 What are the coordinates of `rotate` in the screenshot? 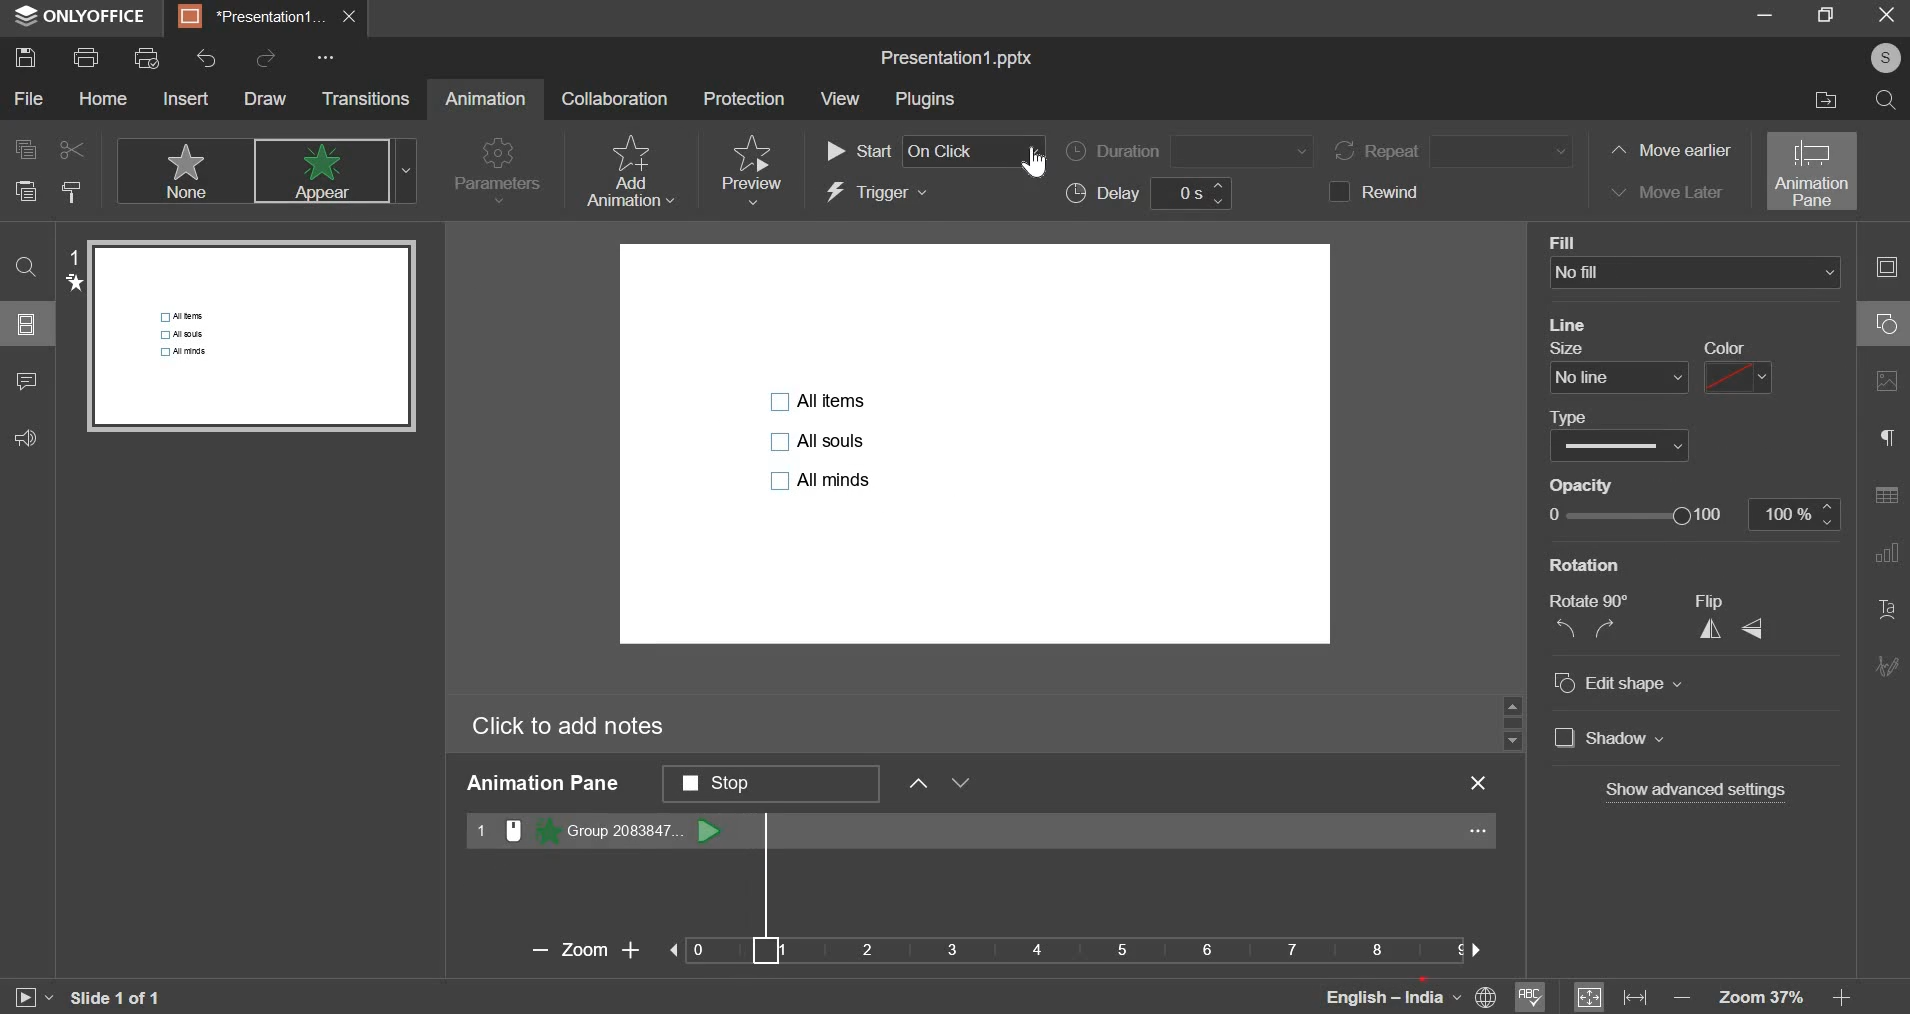 It's located at (1586, 627).